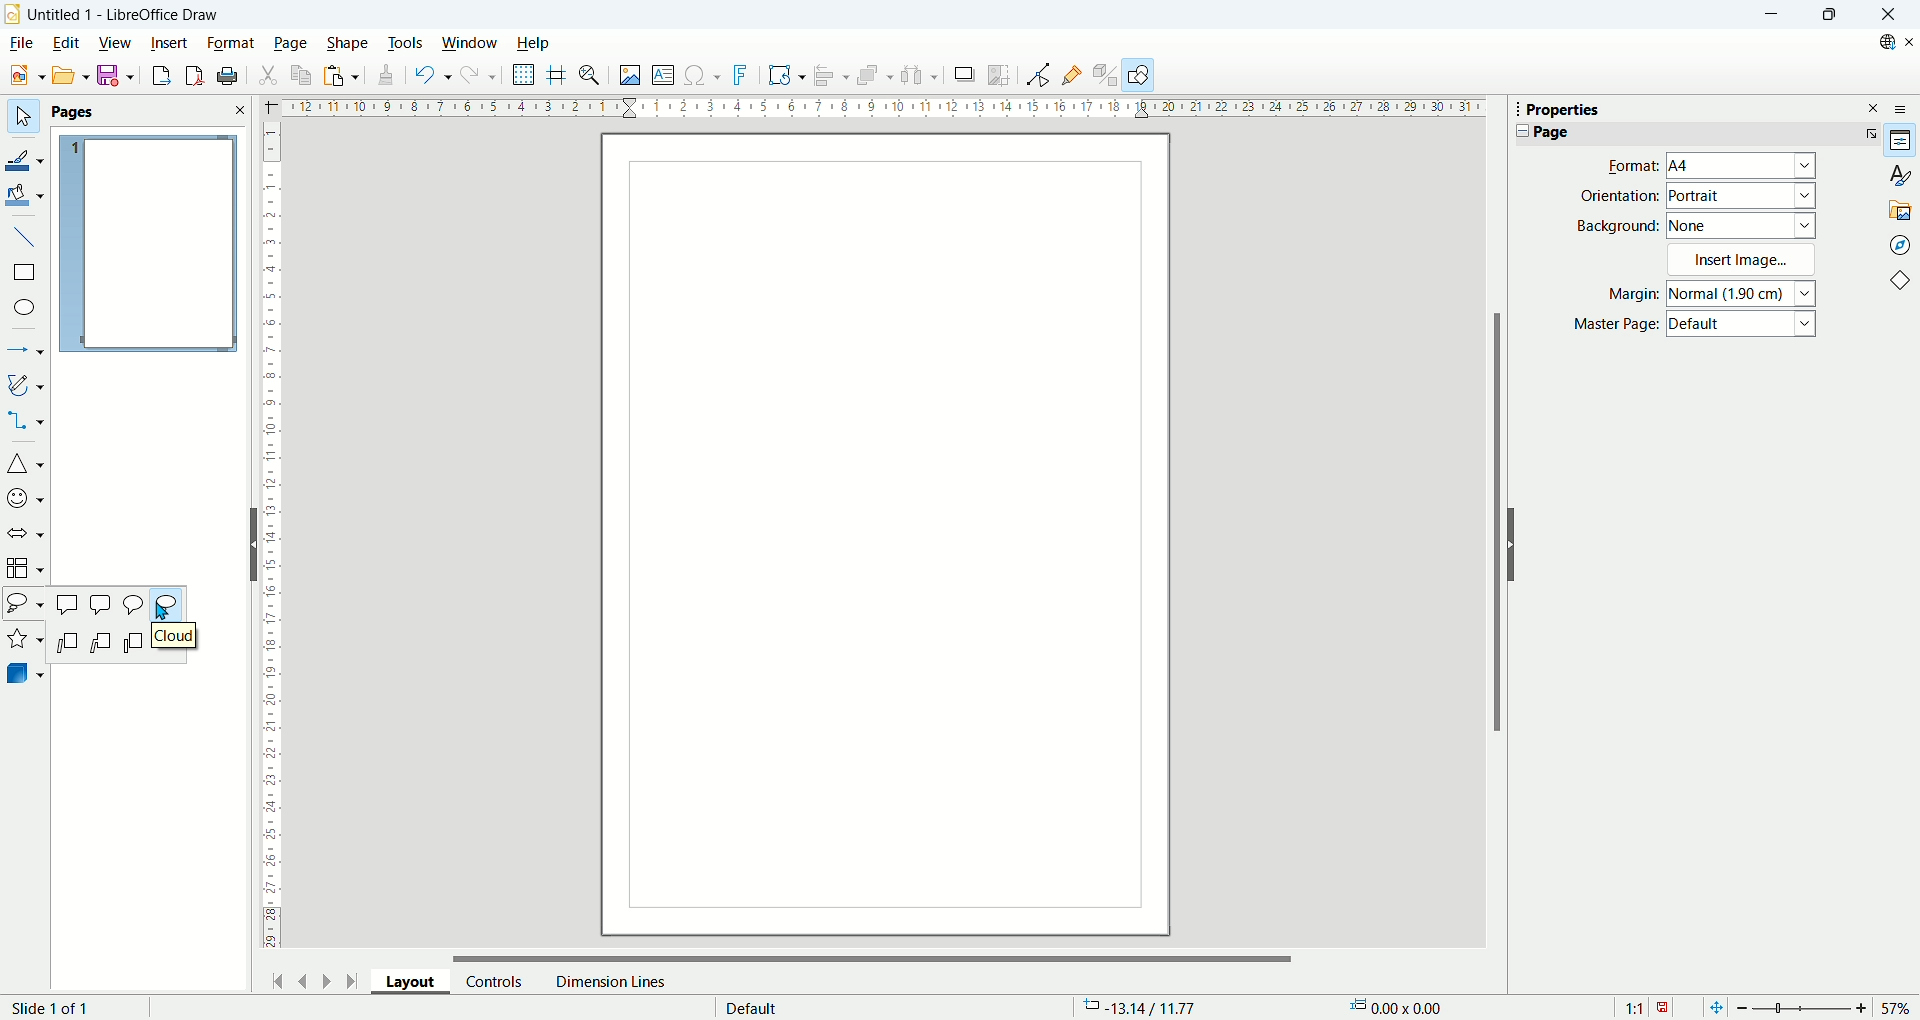 This screenshot has height=1020, width=1920. What do you see at coordinates (148, 245) in the screenshot?
I see `page` at bounding box center [148, 245].